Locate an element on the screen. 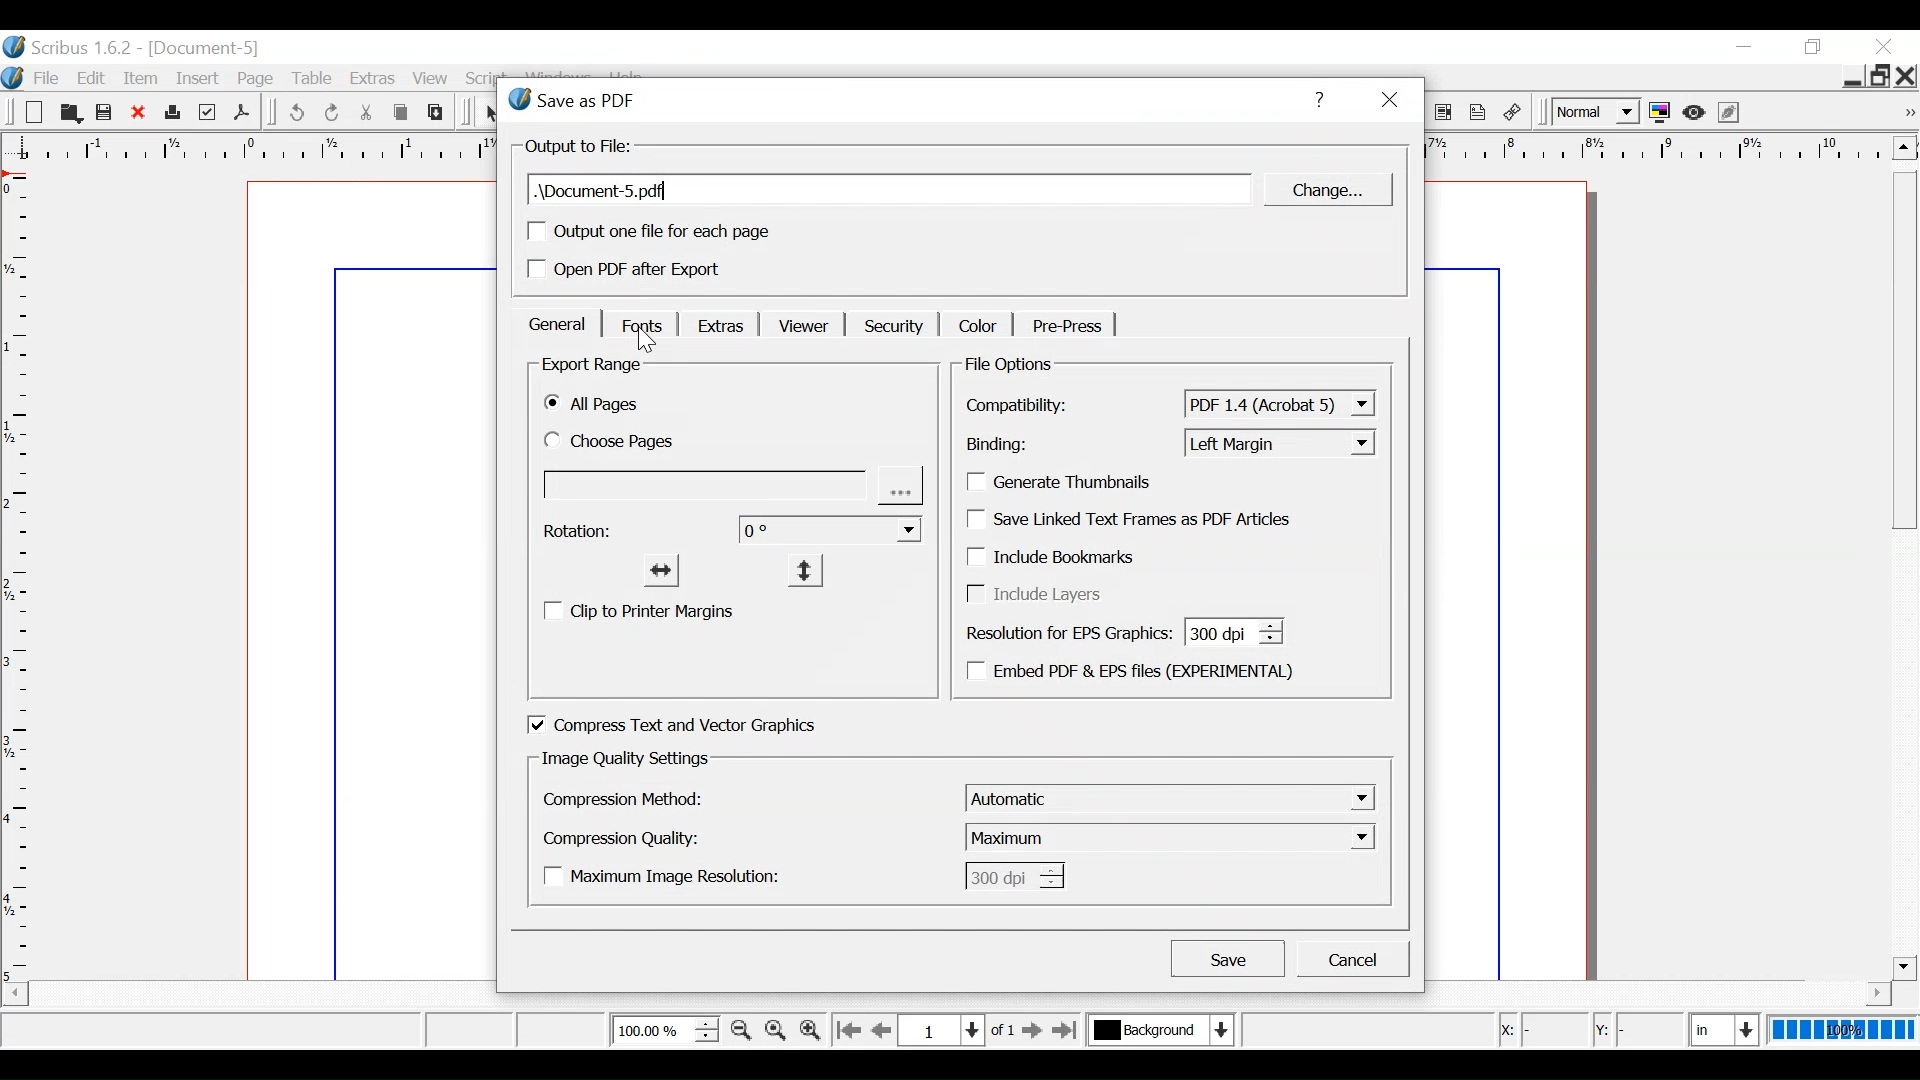 The height and width of the screenshot is (1080, 1920). Color is located at coordinates (975, 324).